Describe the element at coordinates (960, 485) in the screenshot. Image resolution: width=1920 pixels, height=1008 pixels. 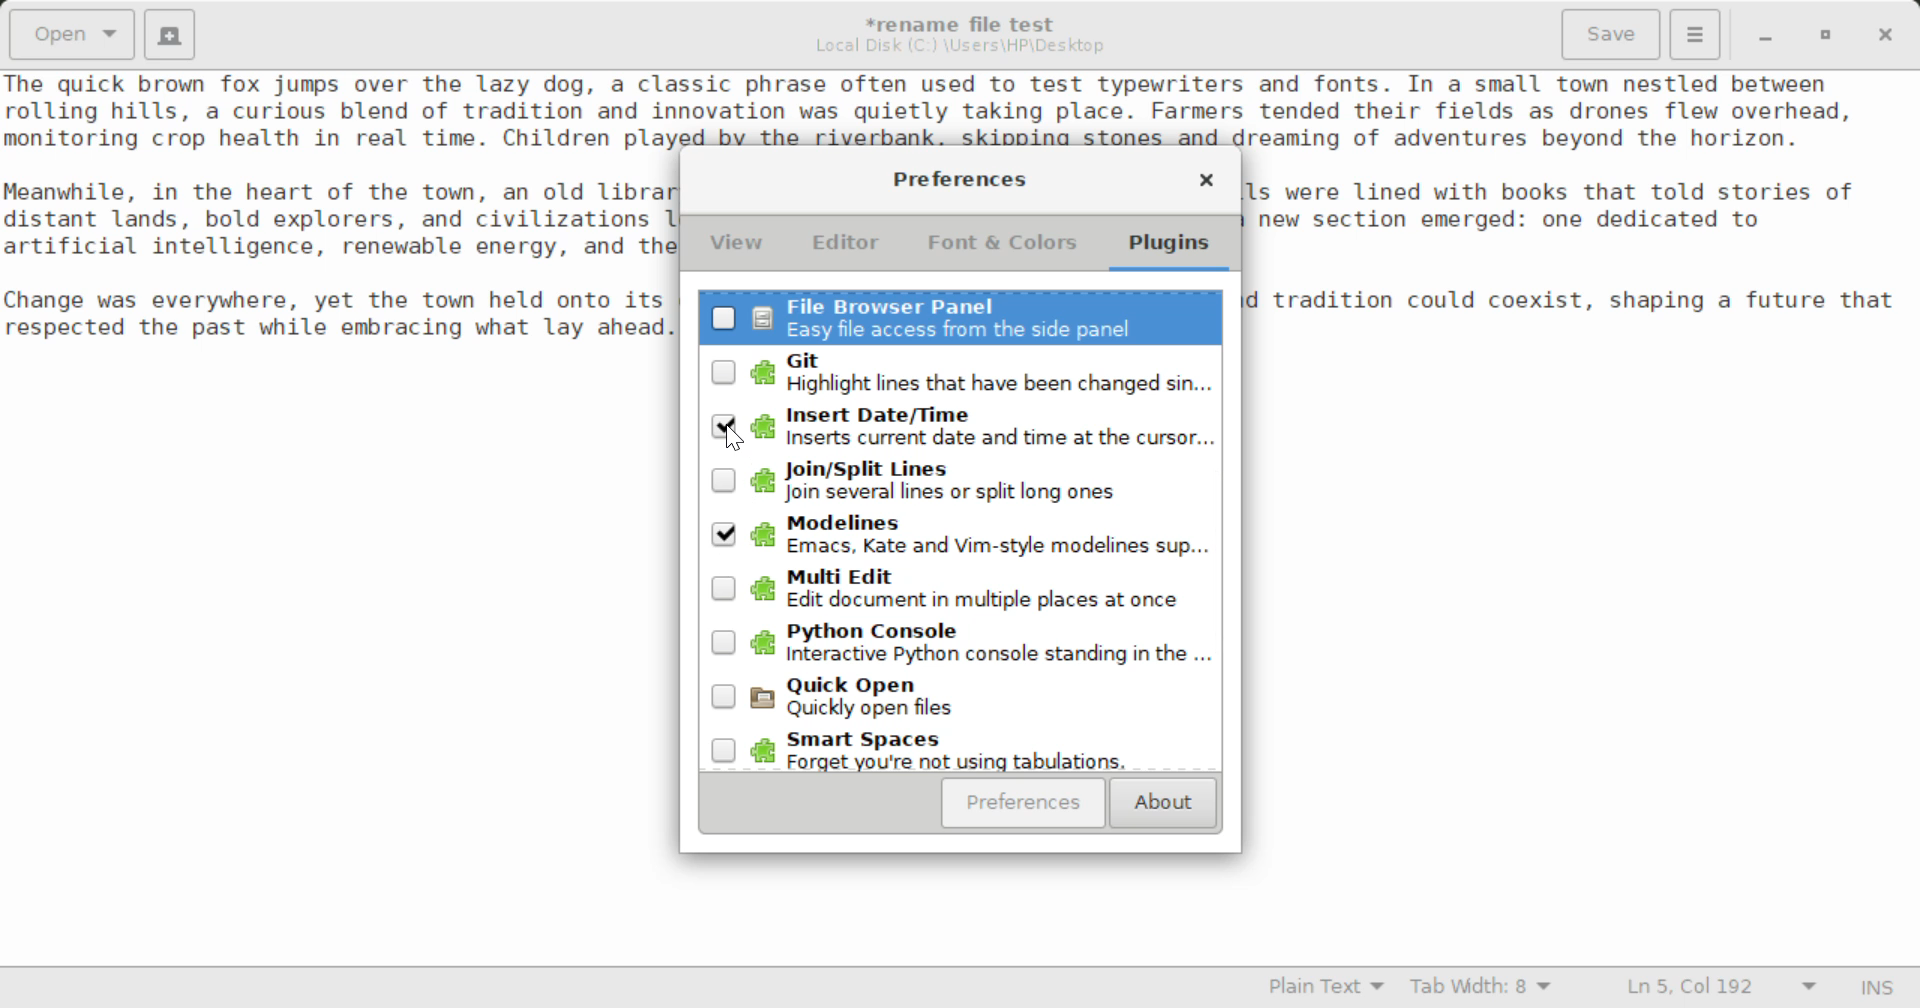
I see `Unselected Join/Split Lines Plugin` at that location.